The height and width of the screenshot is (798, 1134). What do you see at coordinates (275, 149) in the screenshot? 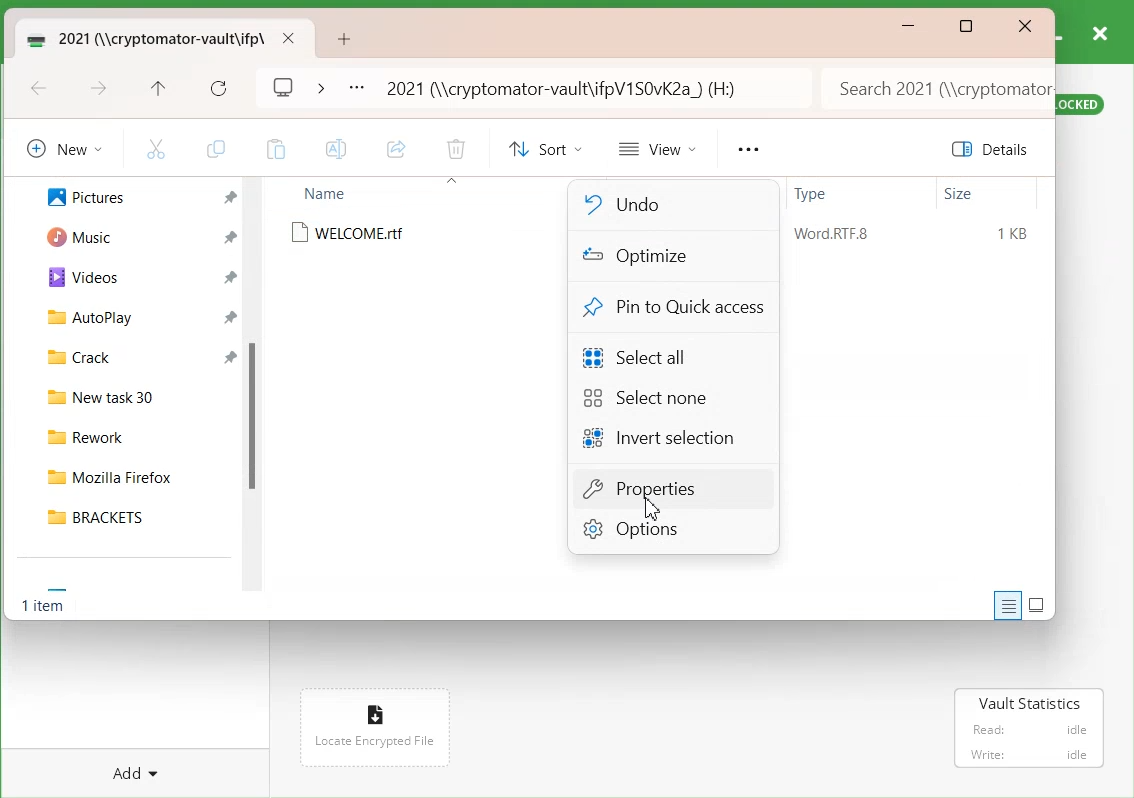
I see `Paste` at bounding box center [275, 149].